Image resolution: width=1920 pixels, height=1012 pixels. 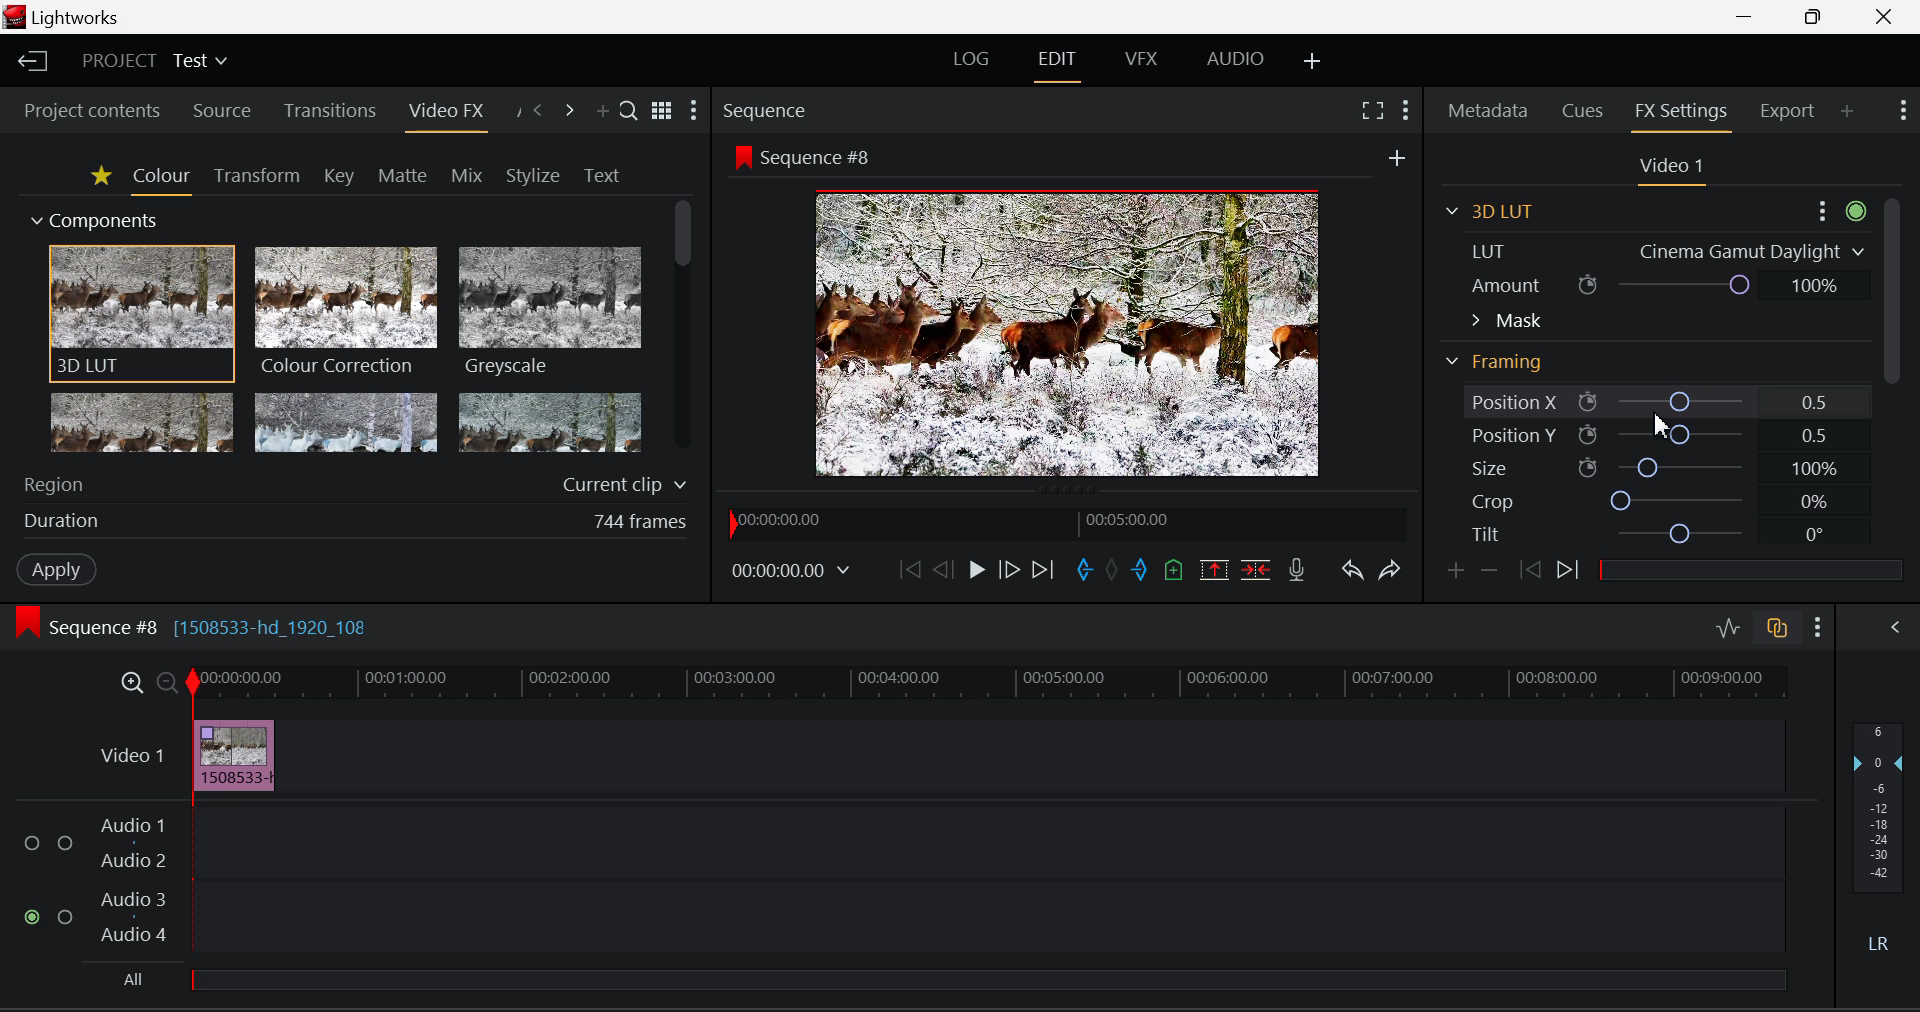 What do you see at coordinates (1489, 574) in the screenshot?
I see `Remove keyframe` at bounding box center [1489, 574].